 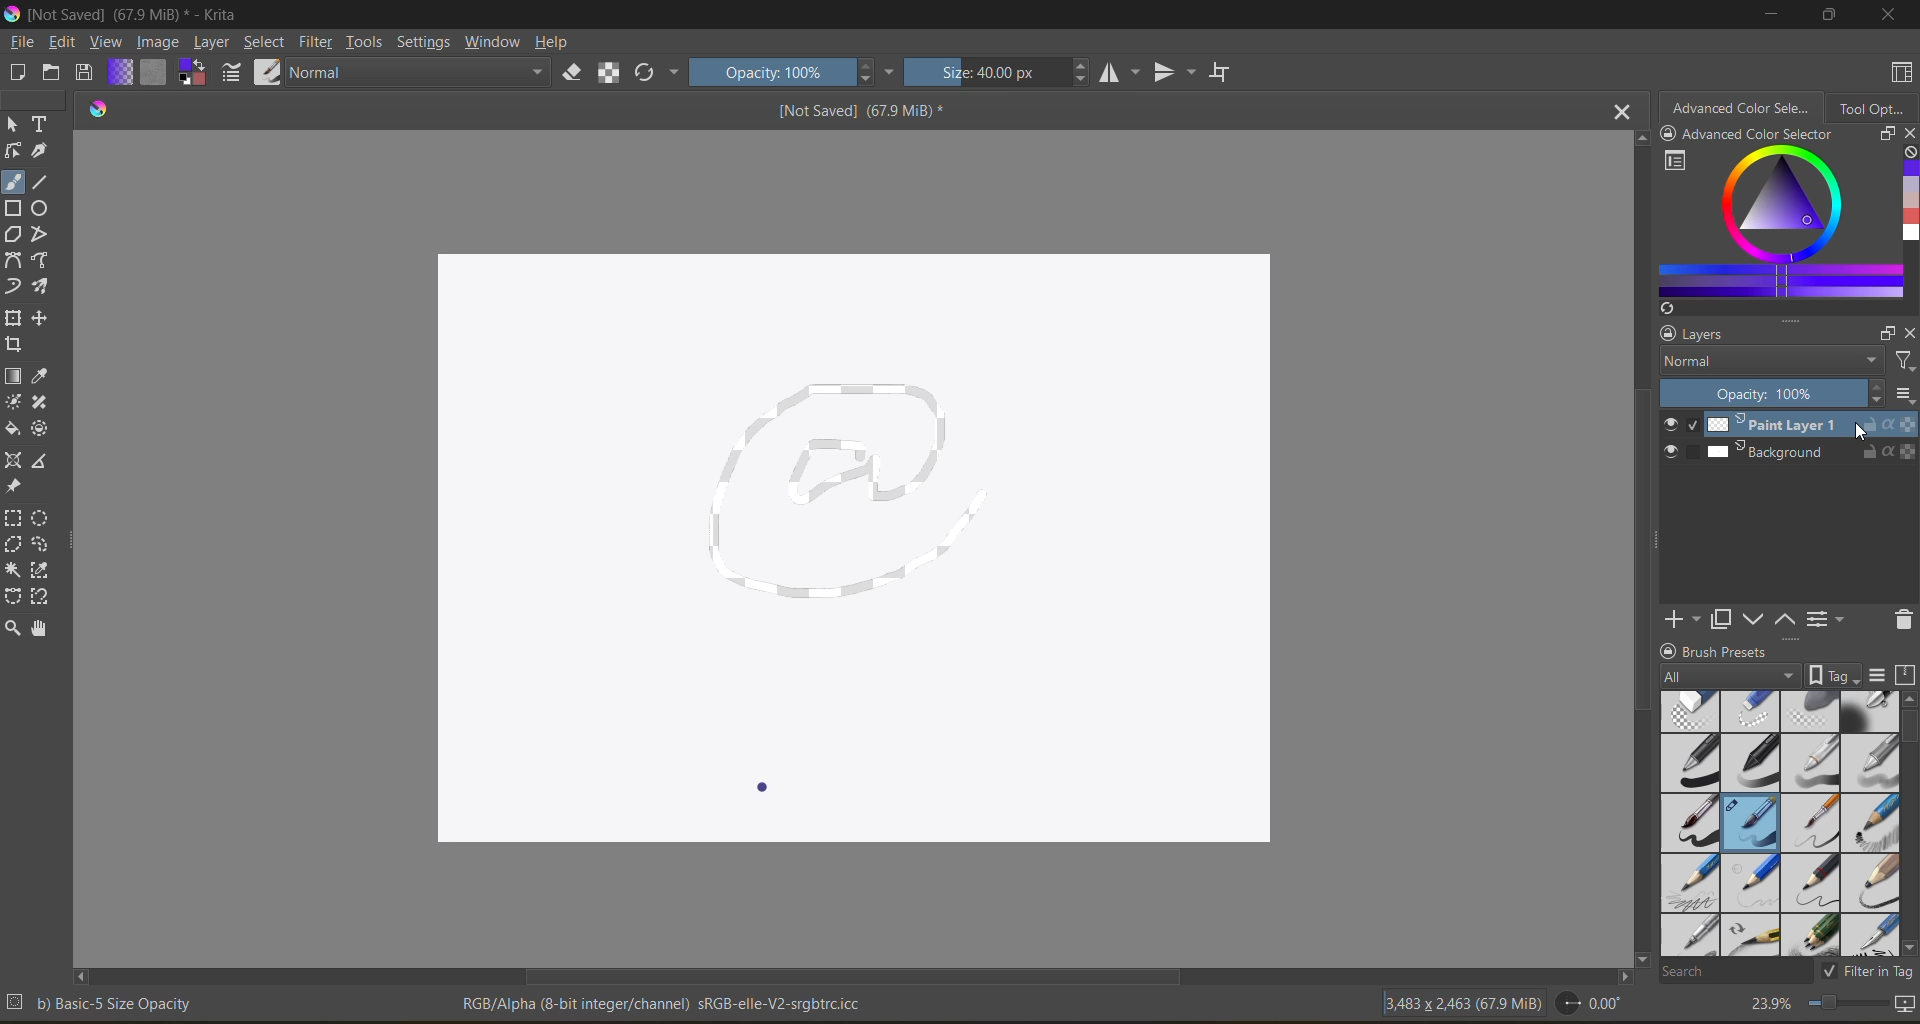 What do you see at coordinates (62, 42) in the screenshot?
I see `edit` at bounding box center [62, 42].